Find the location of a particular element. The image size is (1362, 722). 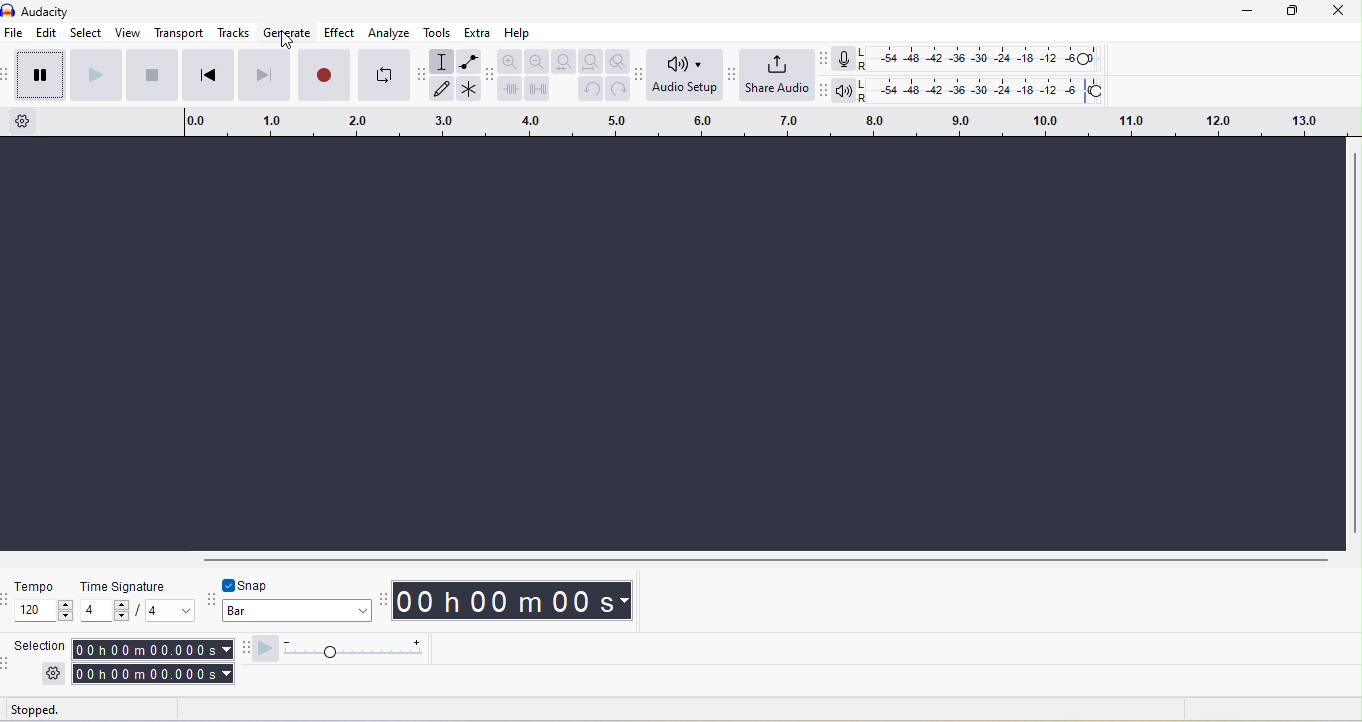

snap is located at coordinates (264, 584).